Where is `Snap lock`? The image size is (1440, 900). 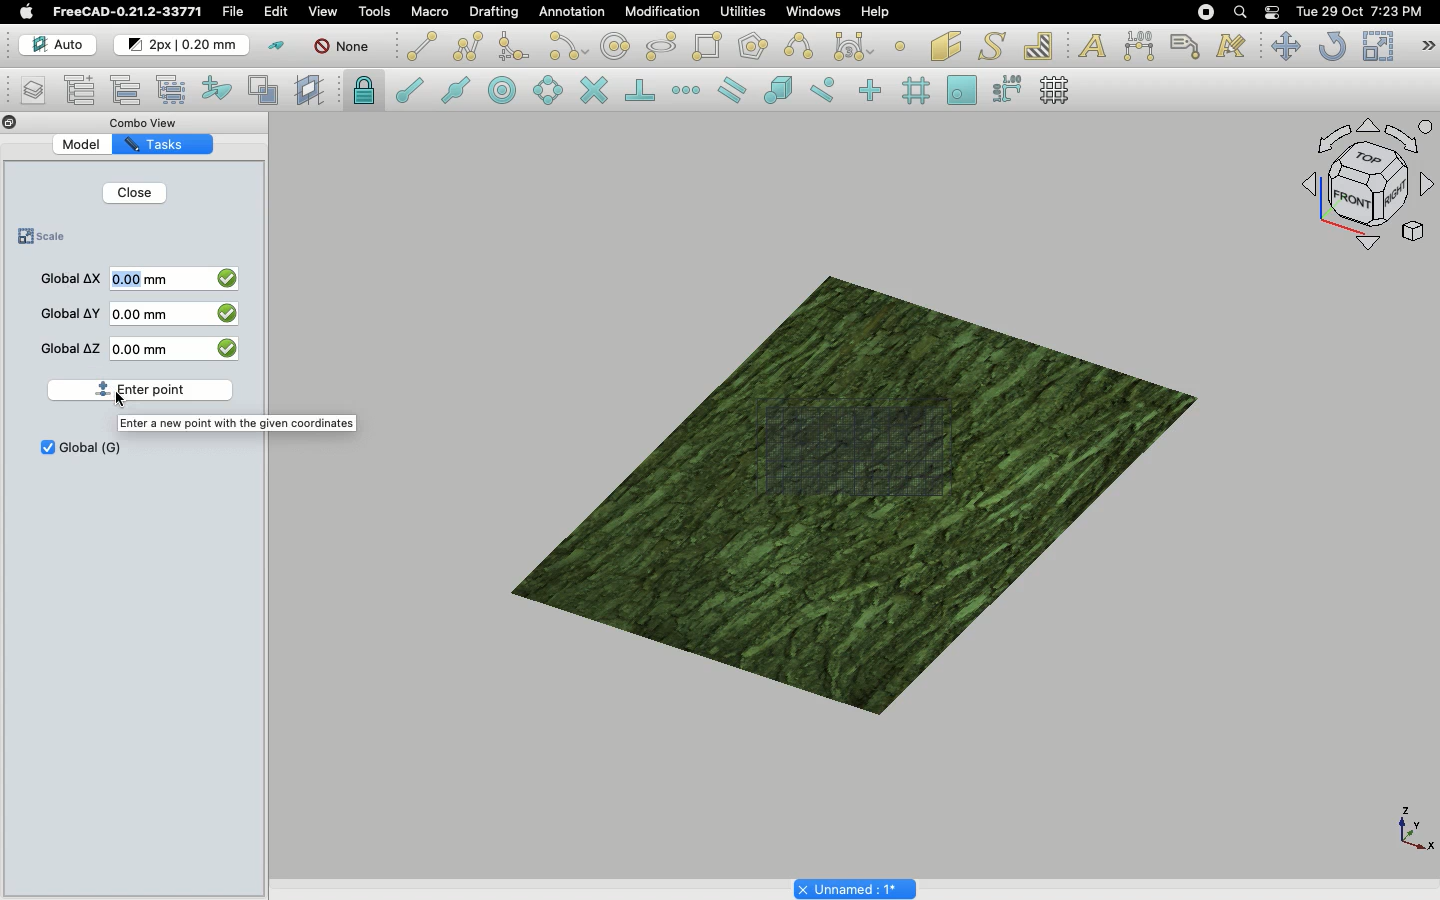
Snap lock is located at coordinates (364, 90).